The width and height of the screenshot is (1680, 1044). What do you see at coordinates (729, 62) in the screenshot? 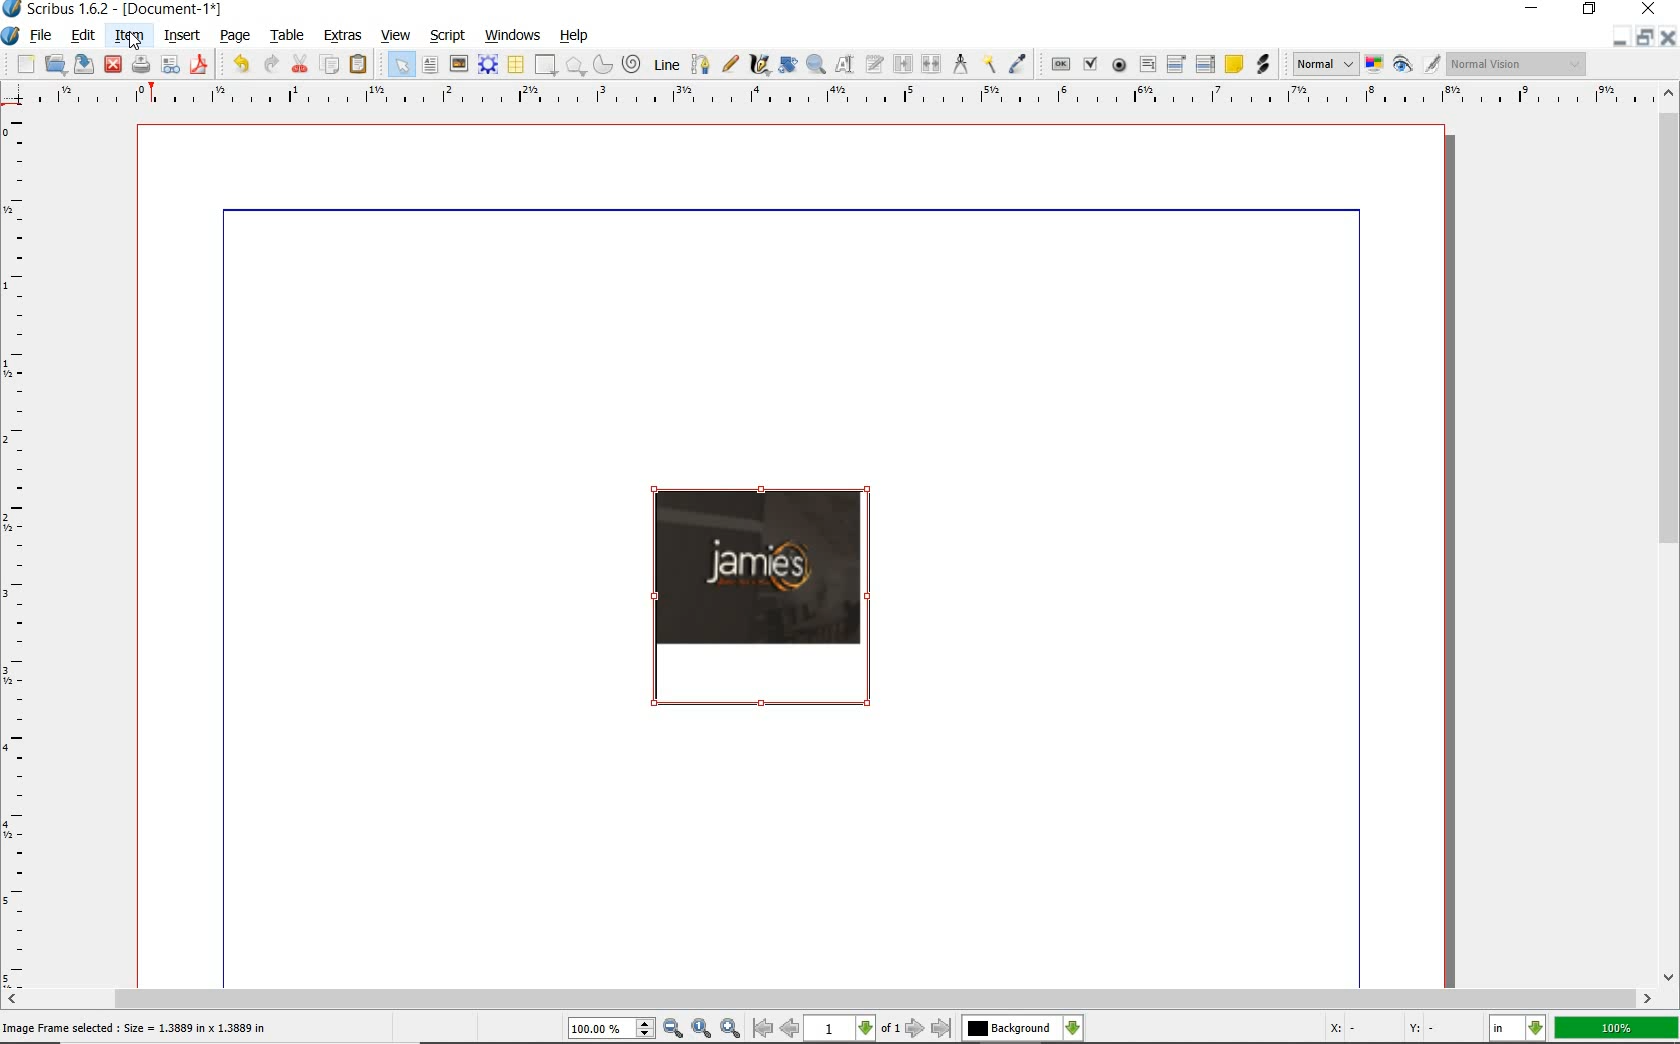
I see `freehand line` at bounding box center [729, 62].